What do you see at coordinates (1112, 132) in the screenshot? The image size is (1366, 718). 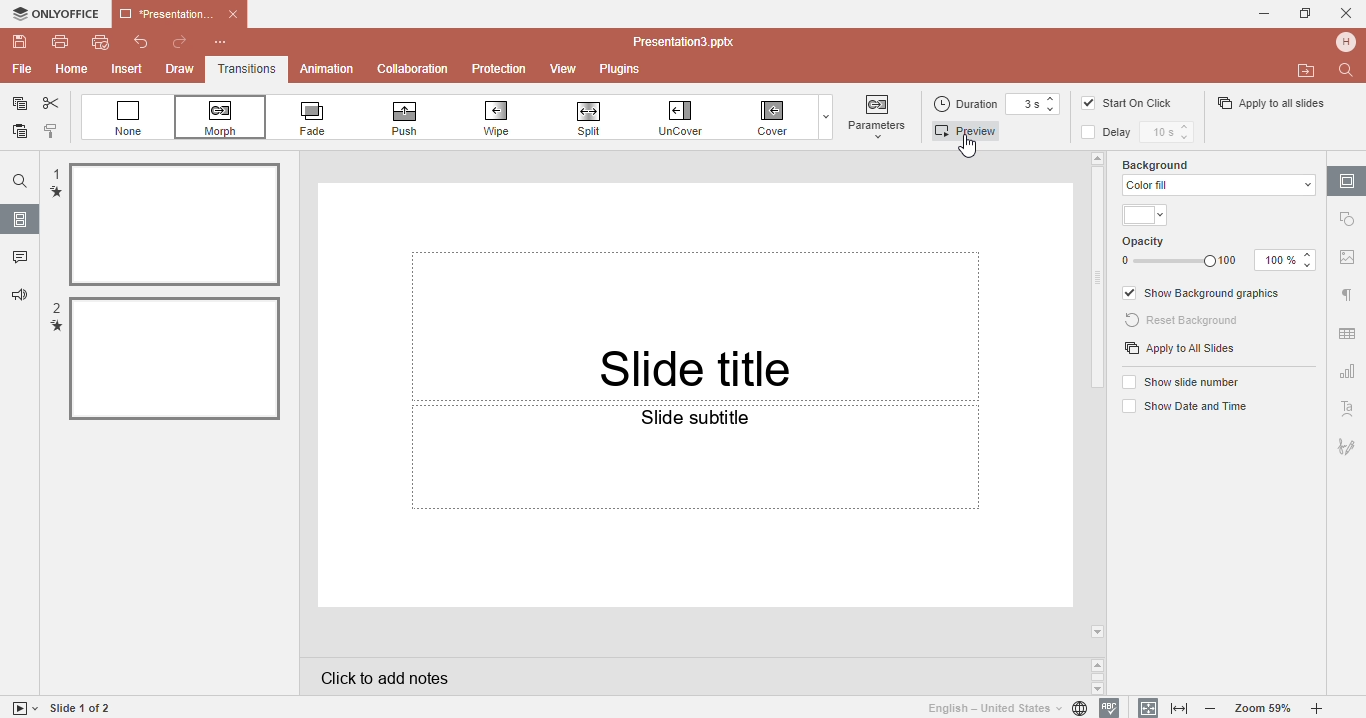 I see `Delay` at bounding box center [1112, 132].